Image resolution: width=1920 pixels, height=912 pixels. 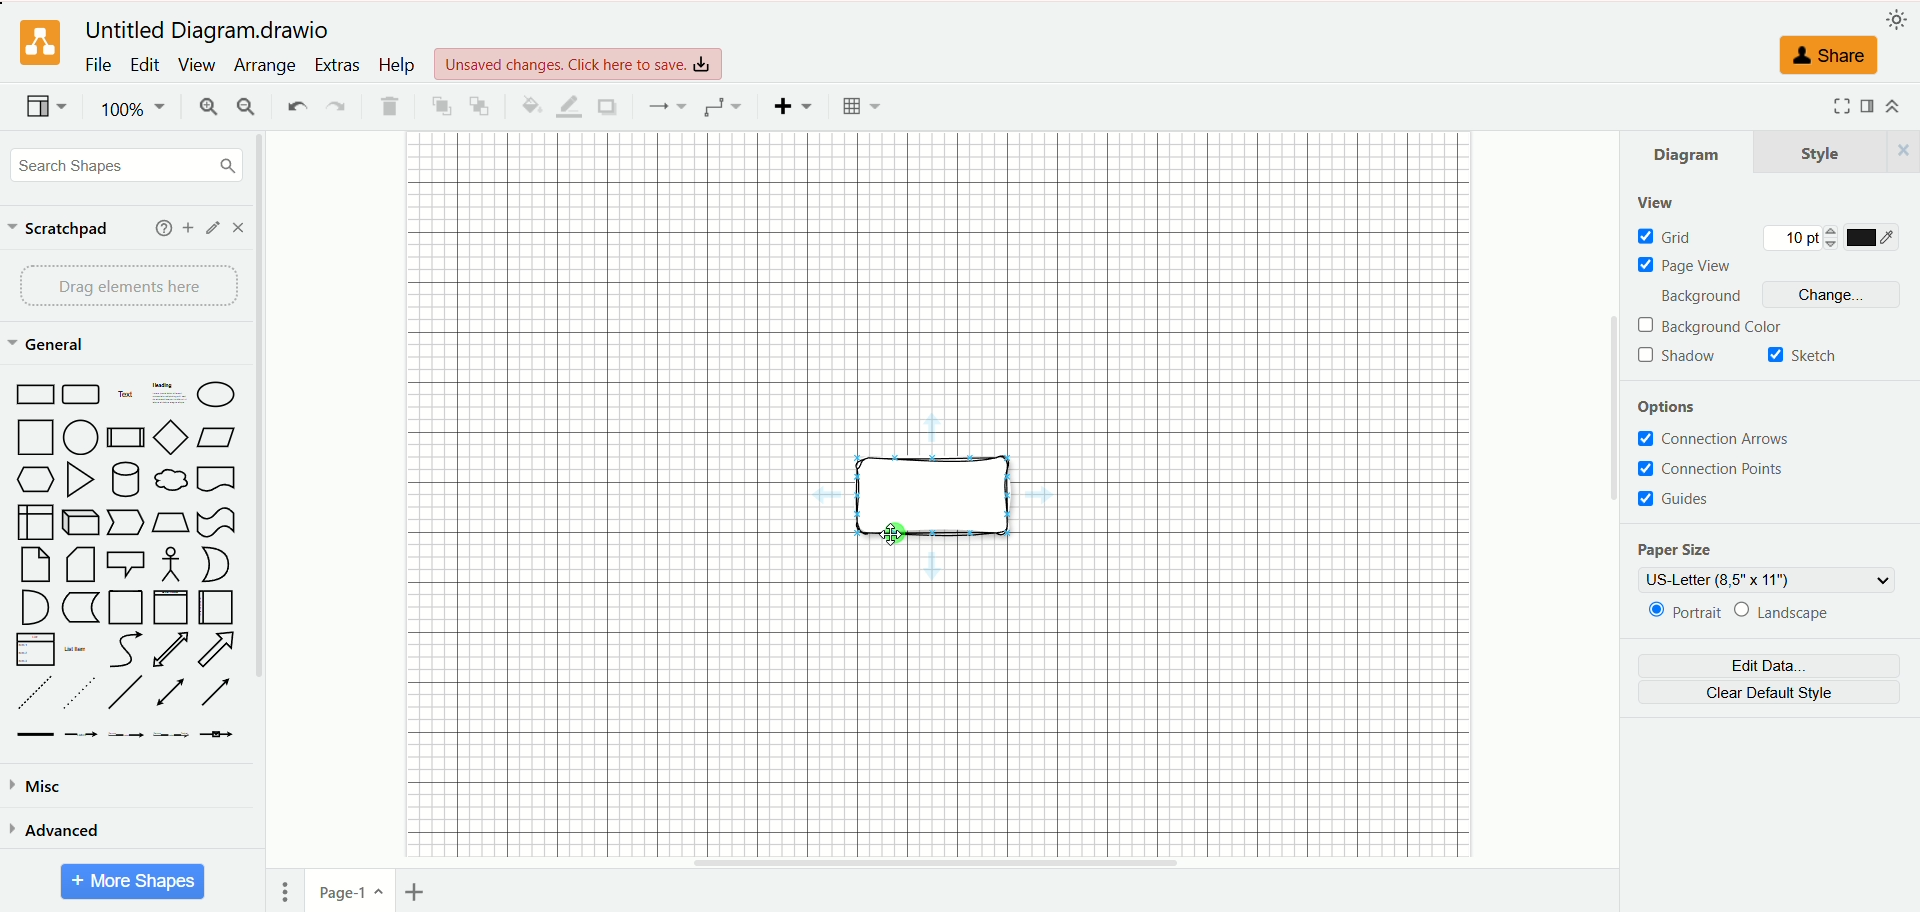 What do you see at coordinates (212, 31) in the screenshot?
I see `title` at bounding box center [212, 31].